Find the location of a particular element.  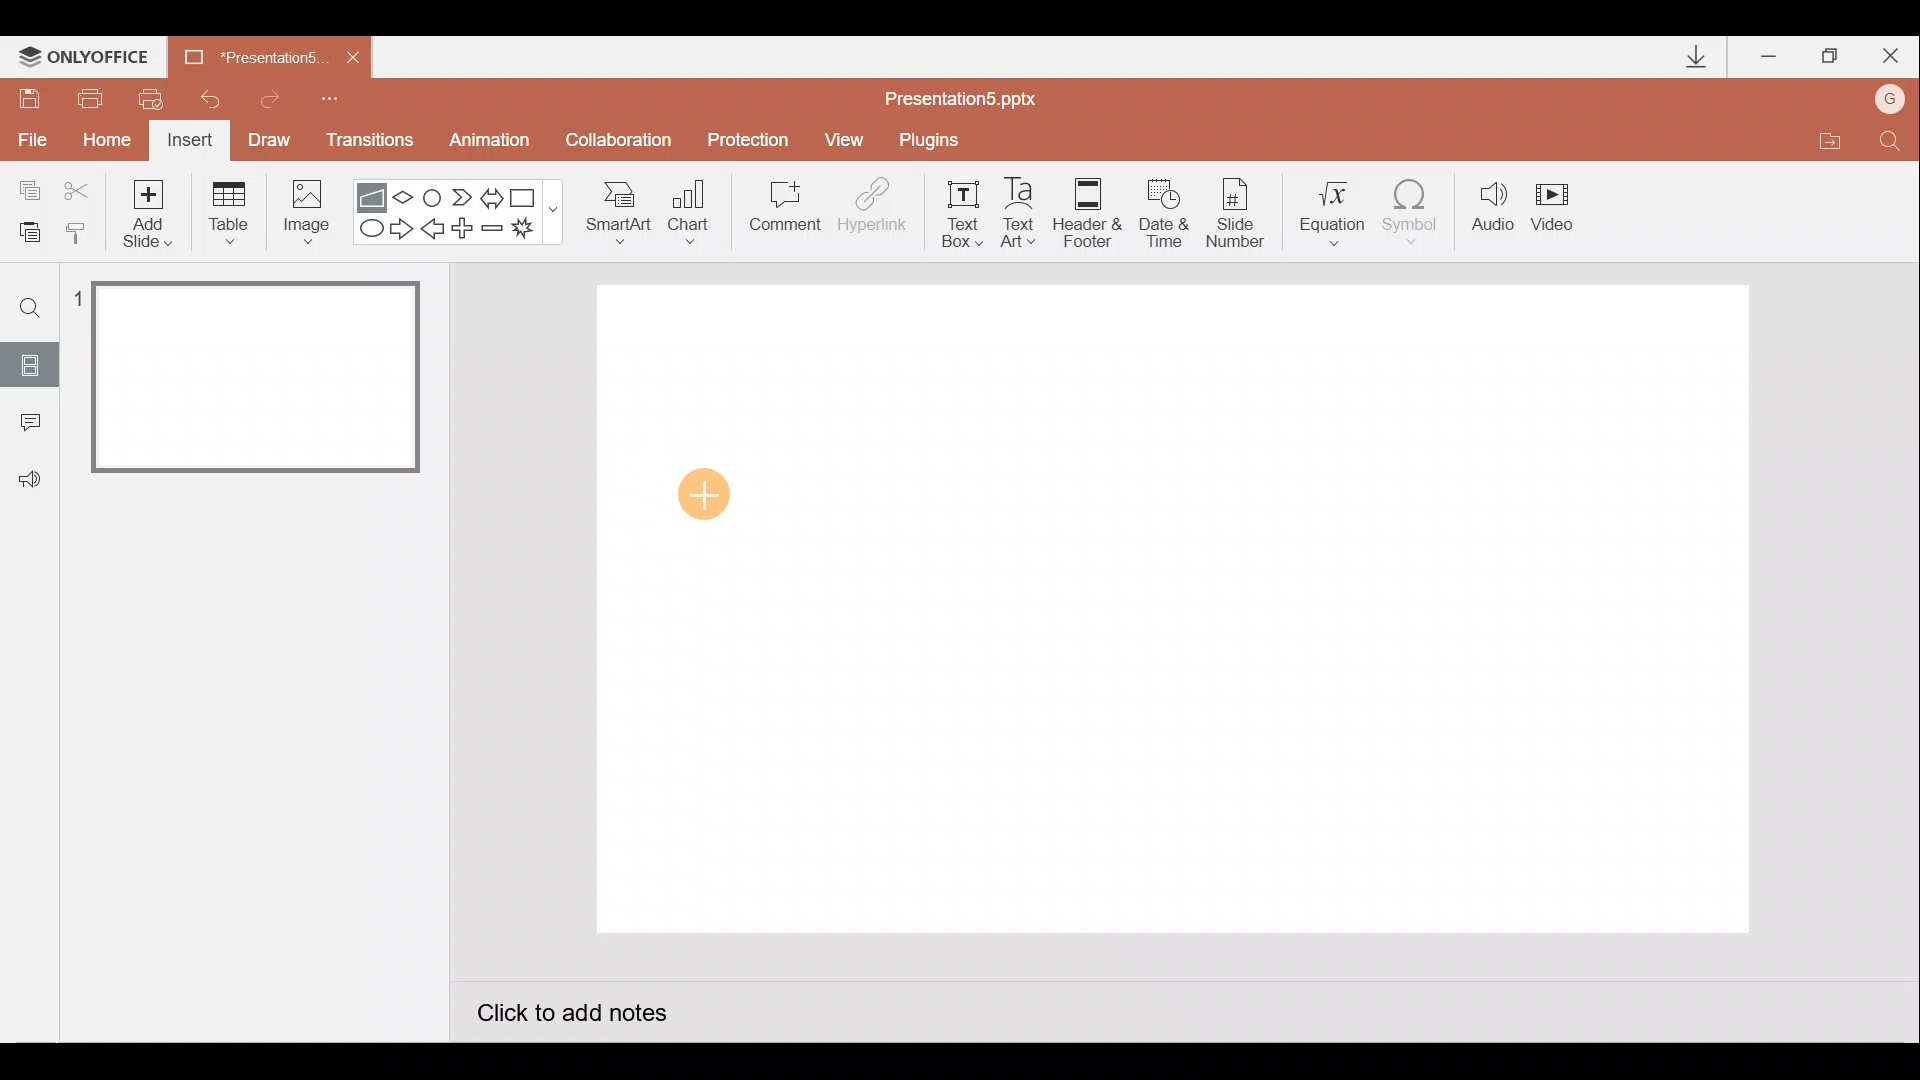

Transitions is located at coordinates (366, 142).